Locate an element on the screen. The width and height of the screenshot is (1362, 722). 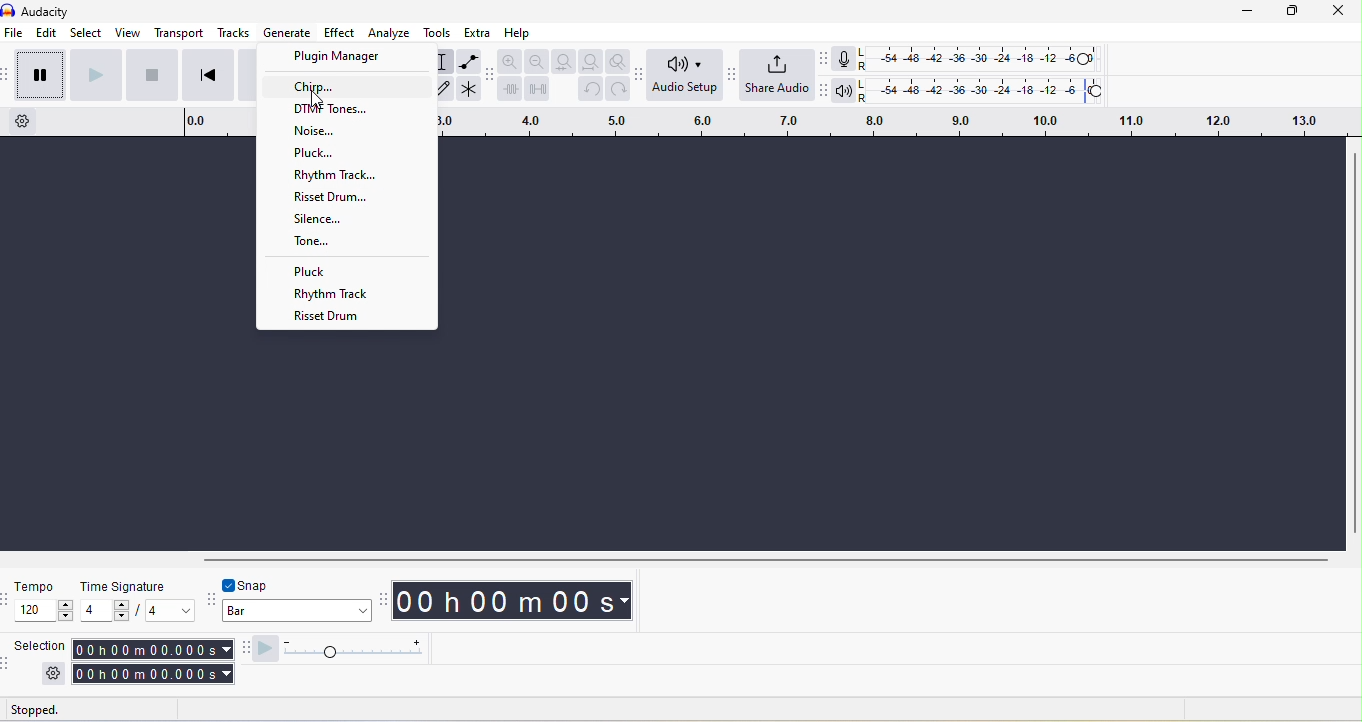
tracks is located at coordinates (233, 33).